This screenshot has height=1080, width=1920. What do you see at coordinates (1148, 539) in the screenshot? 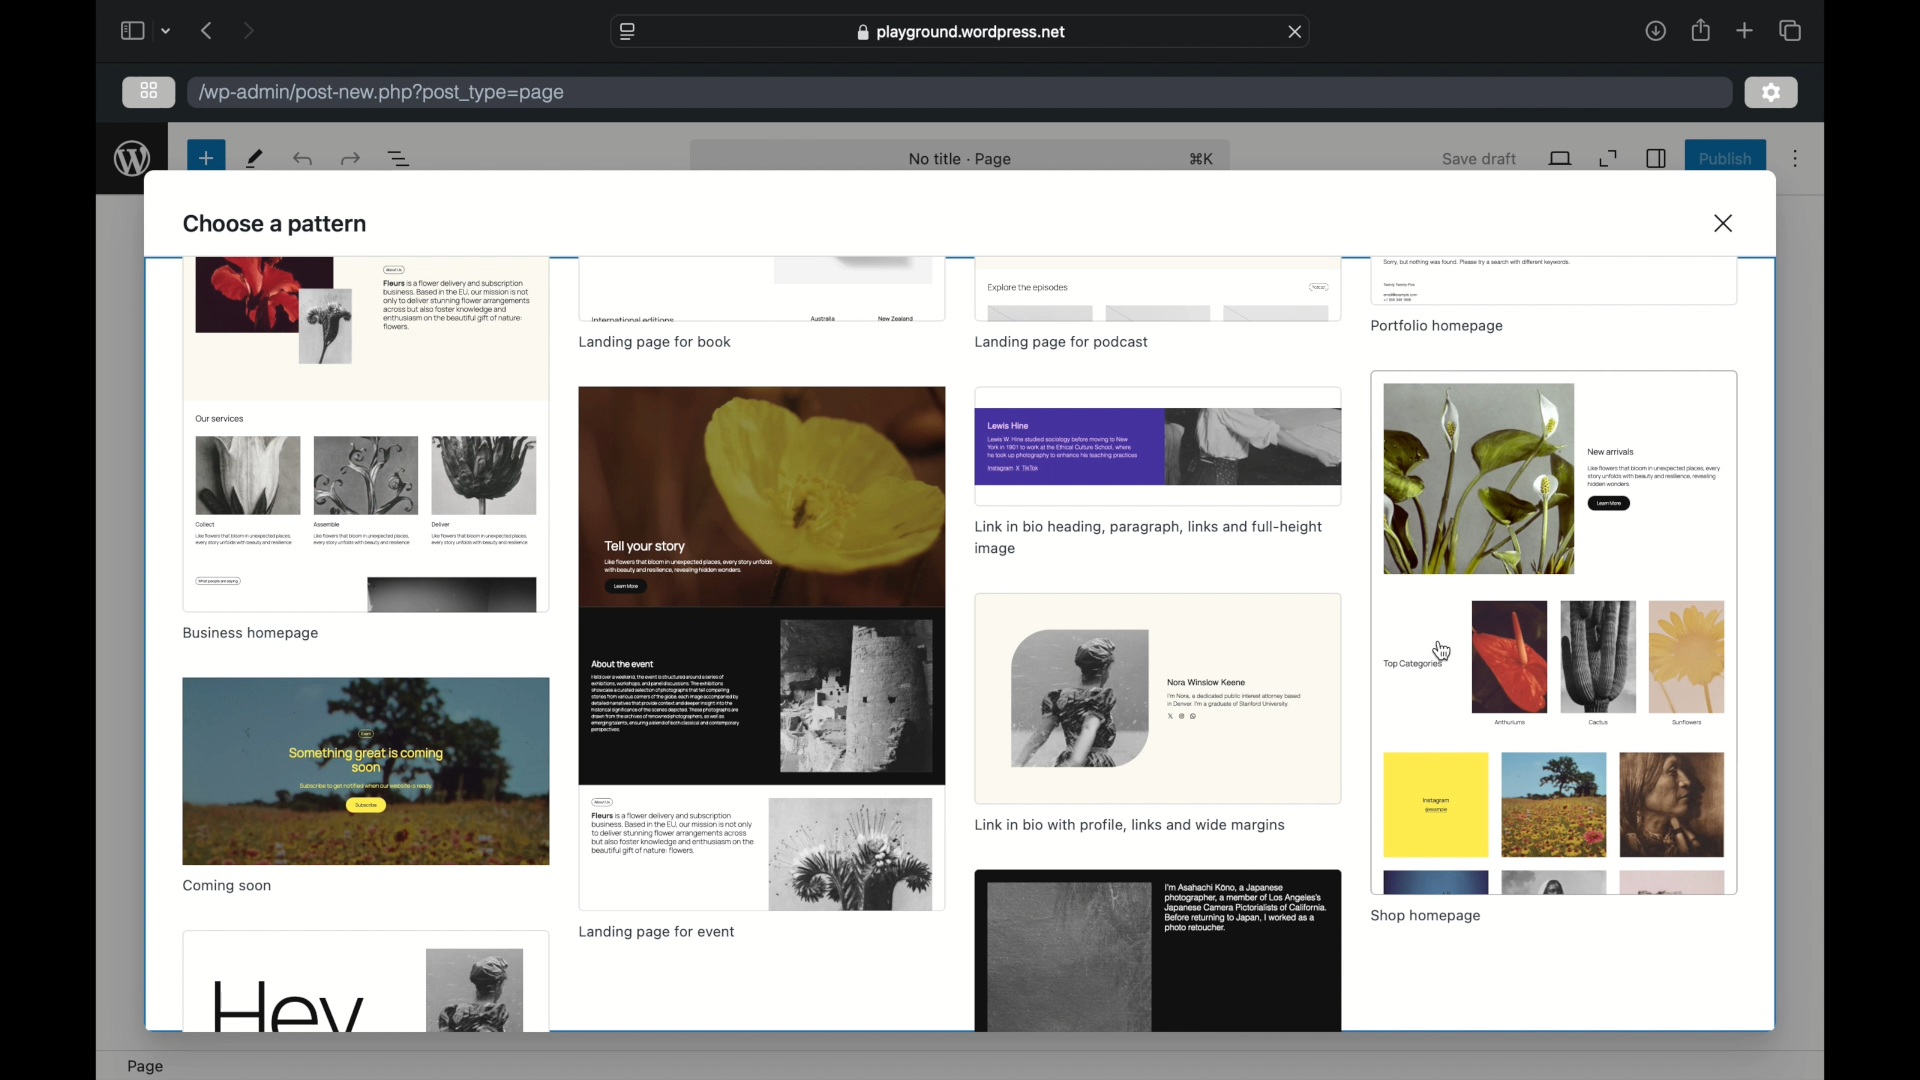
I see `template name` at bounding box center [1148, 539].